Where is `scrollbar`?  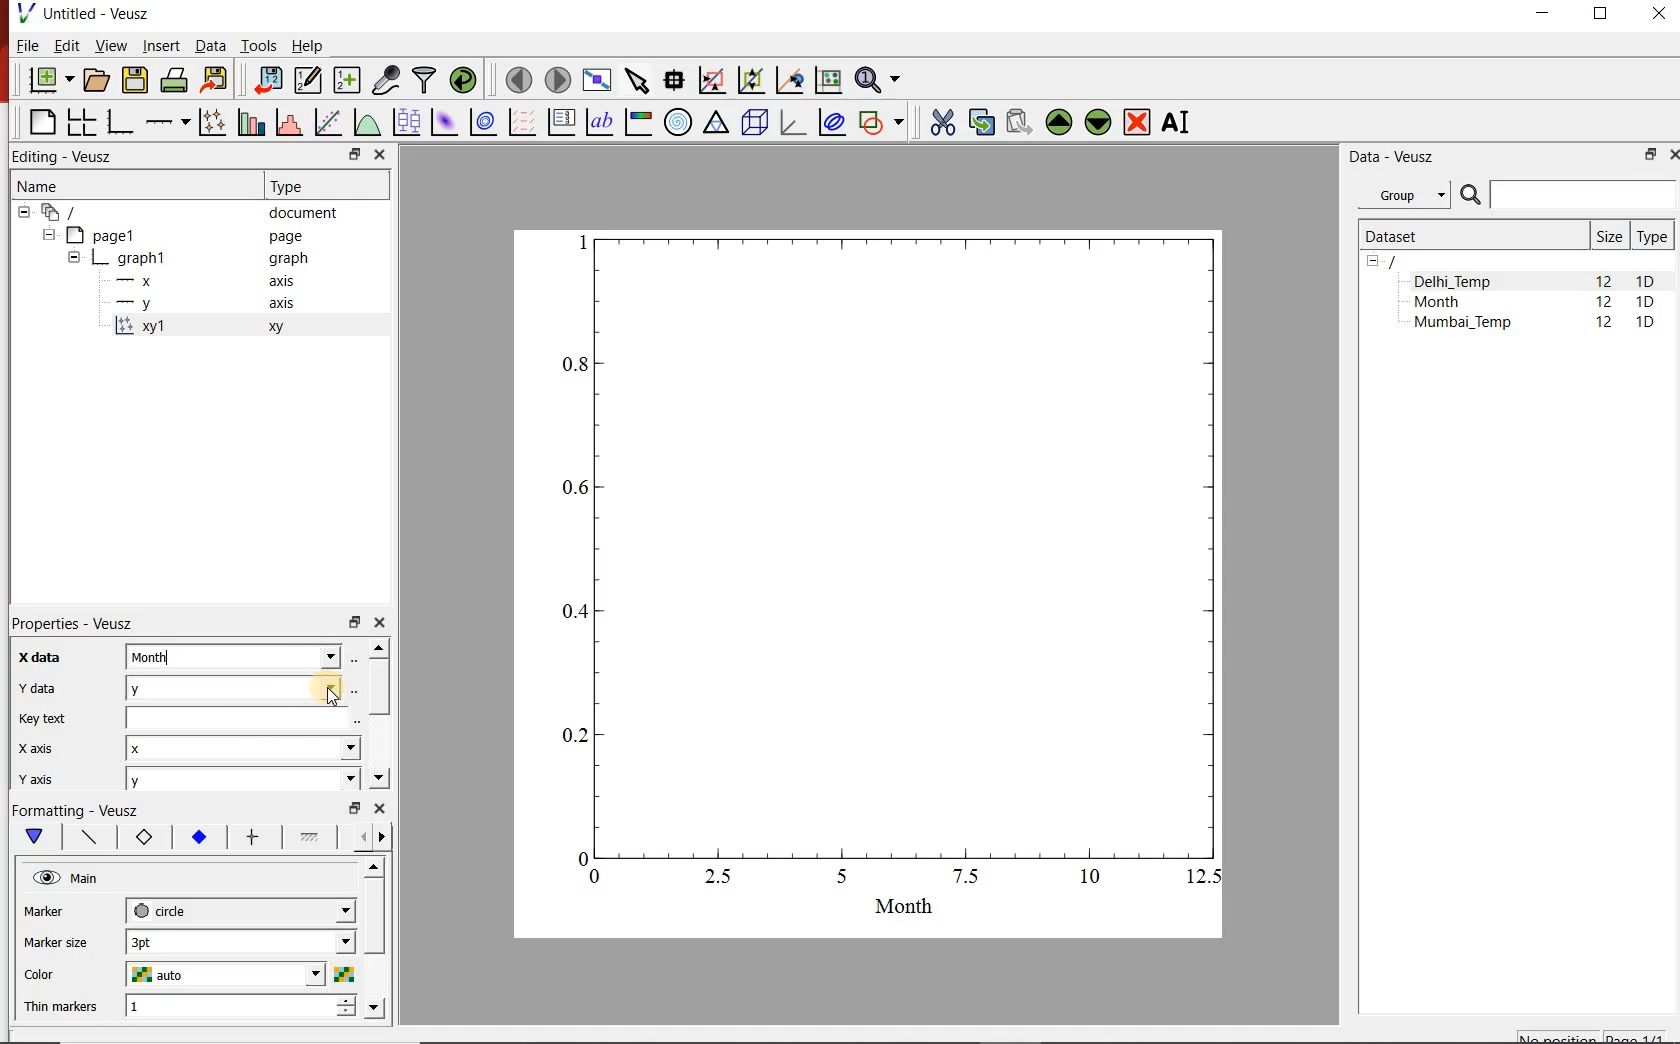
scrollbar is located at coordinates (378, 714).